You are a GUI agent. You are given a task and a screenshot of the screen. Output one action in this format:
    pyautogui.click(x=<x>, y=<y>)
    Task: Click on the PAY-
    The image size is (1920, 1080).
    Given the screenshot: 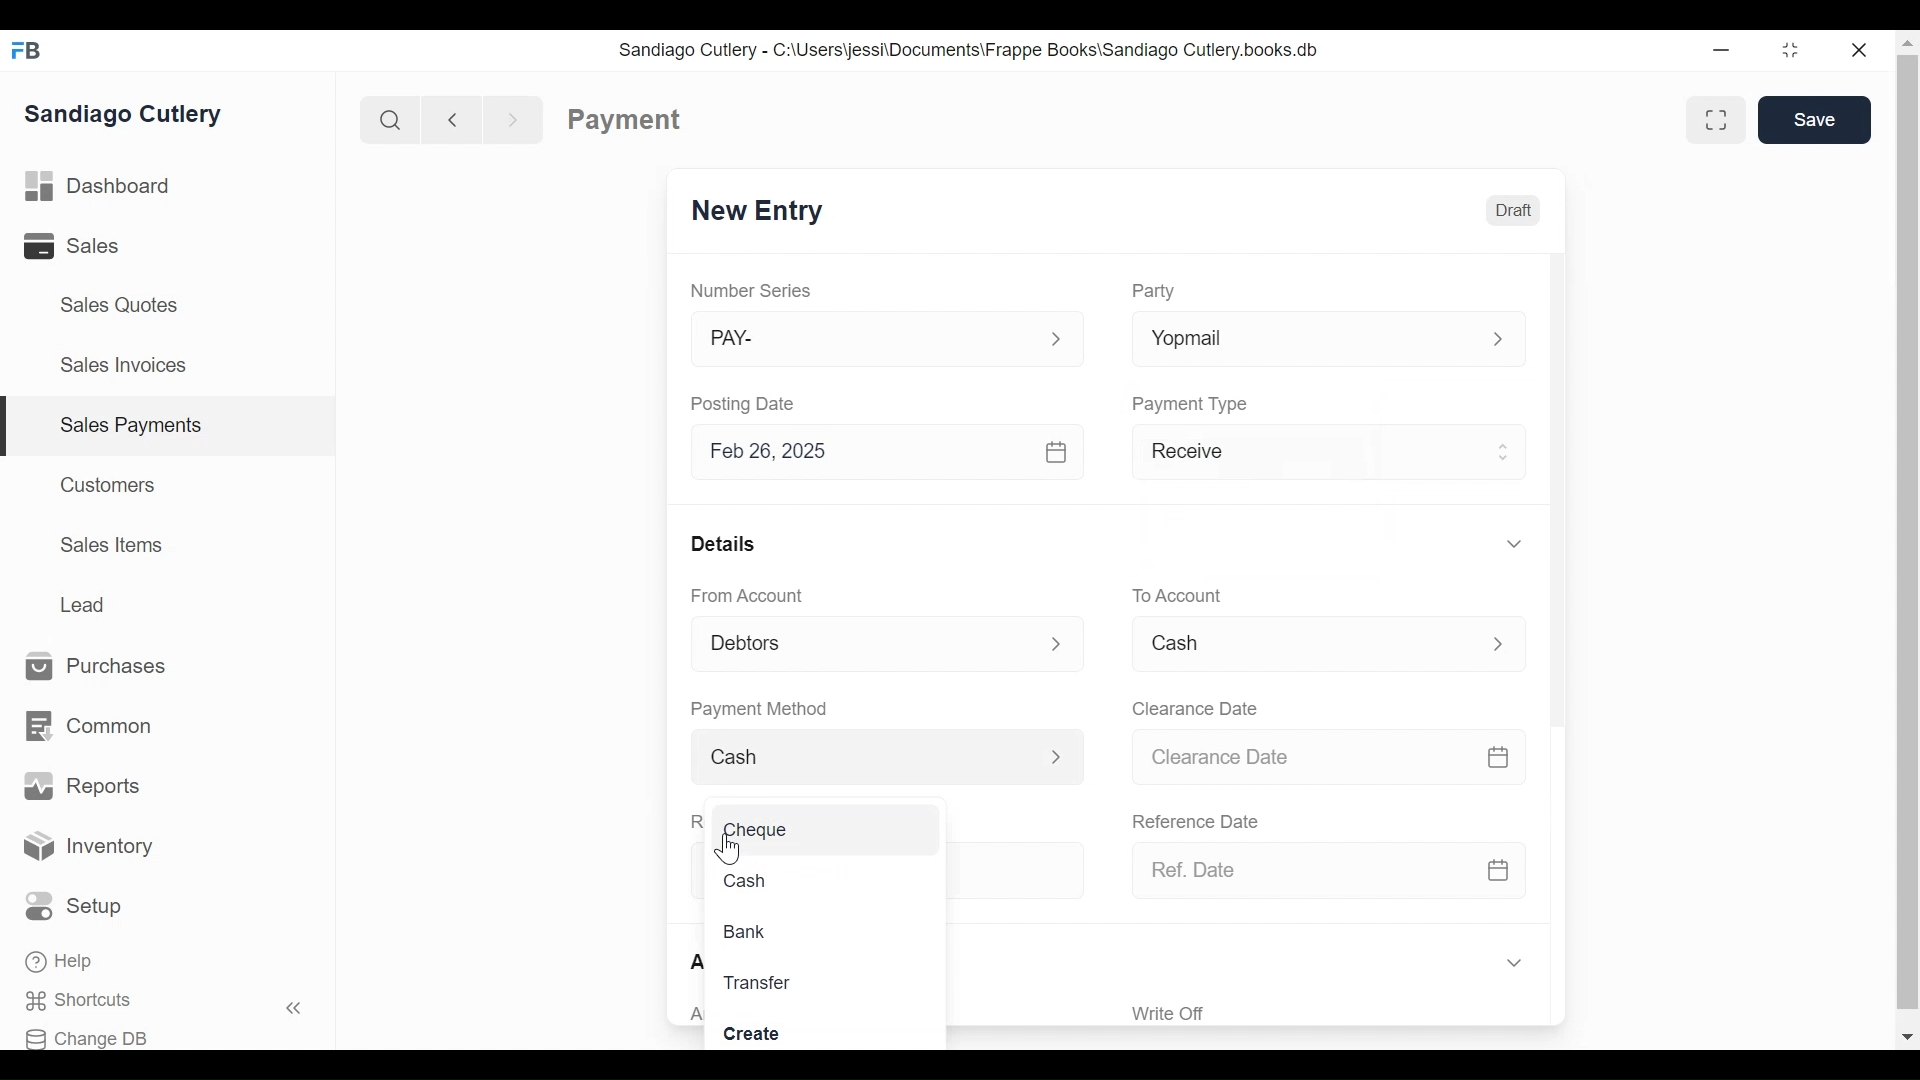 What is the action you would take?
    pyautogui.click(x=868, y=342)
    